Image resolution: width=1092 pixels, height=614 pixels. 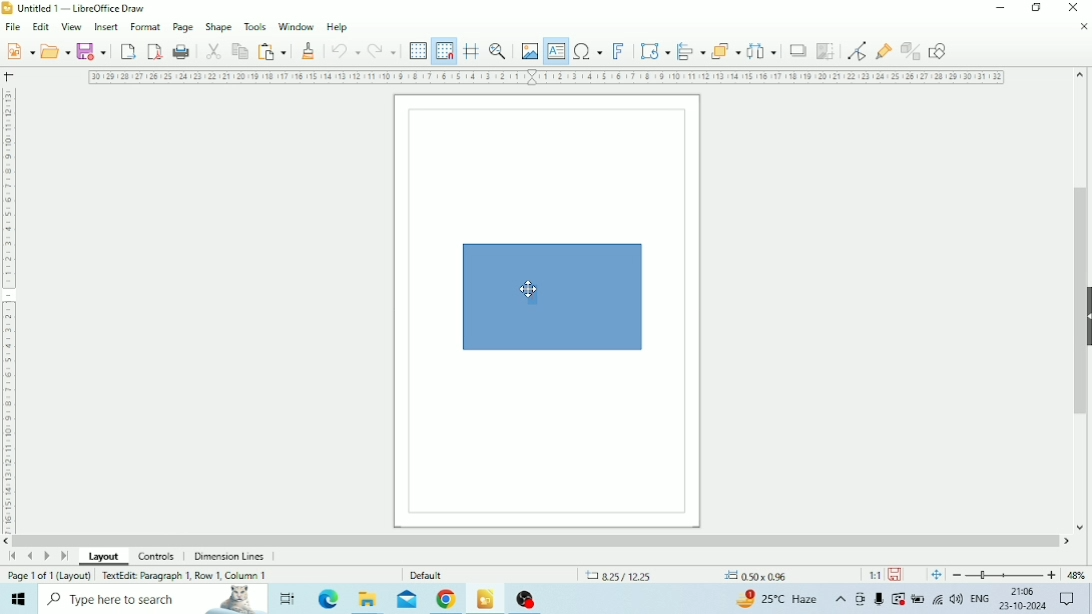 I want to click on Crop Image, so click(x=826, y=51).